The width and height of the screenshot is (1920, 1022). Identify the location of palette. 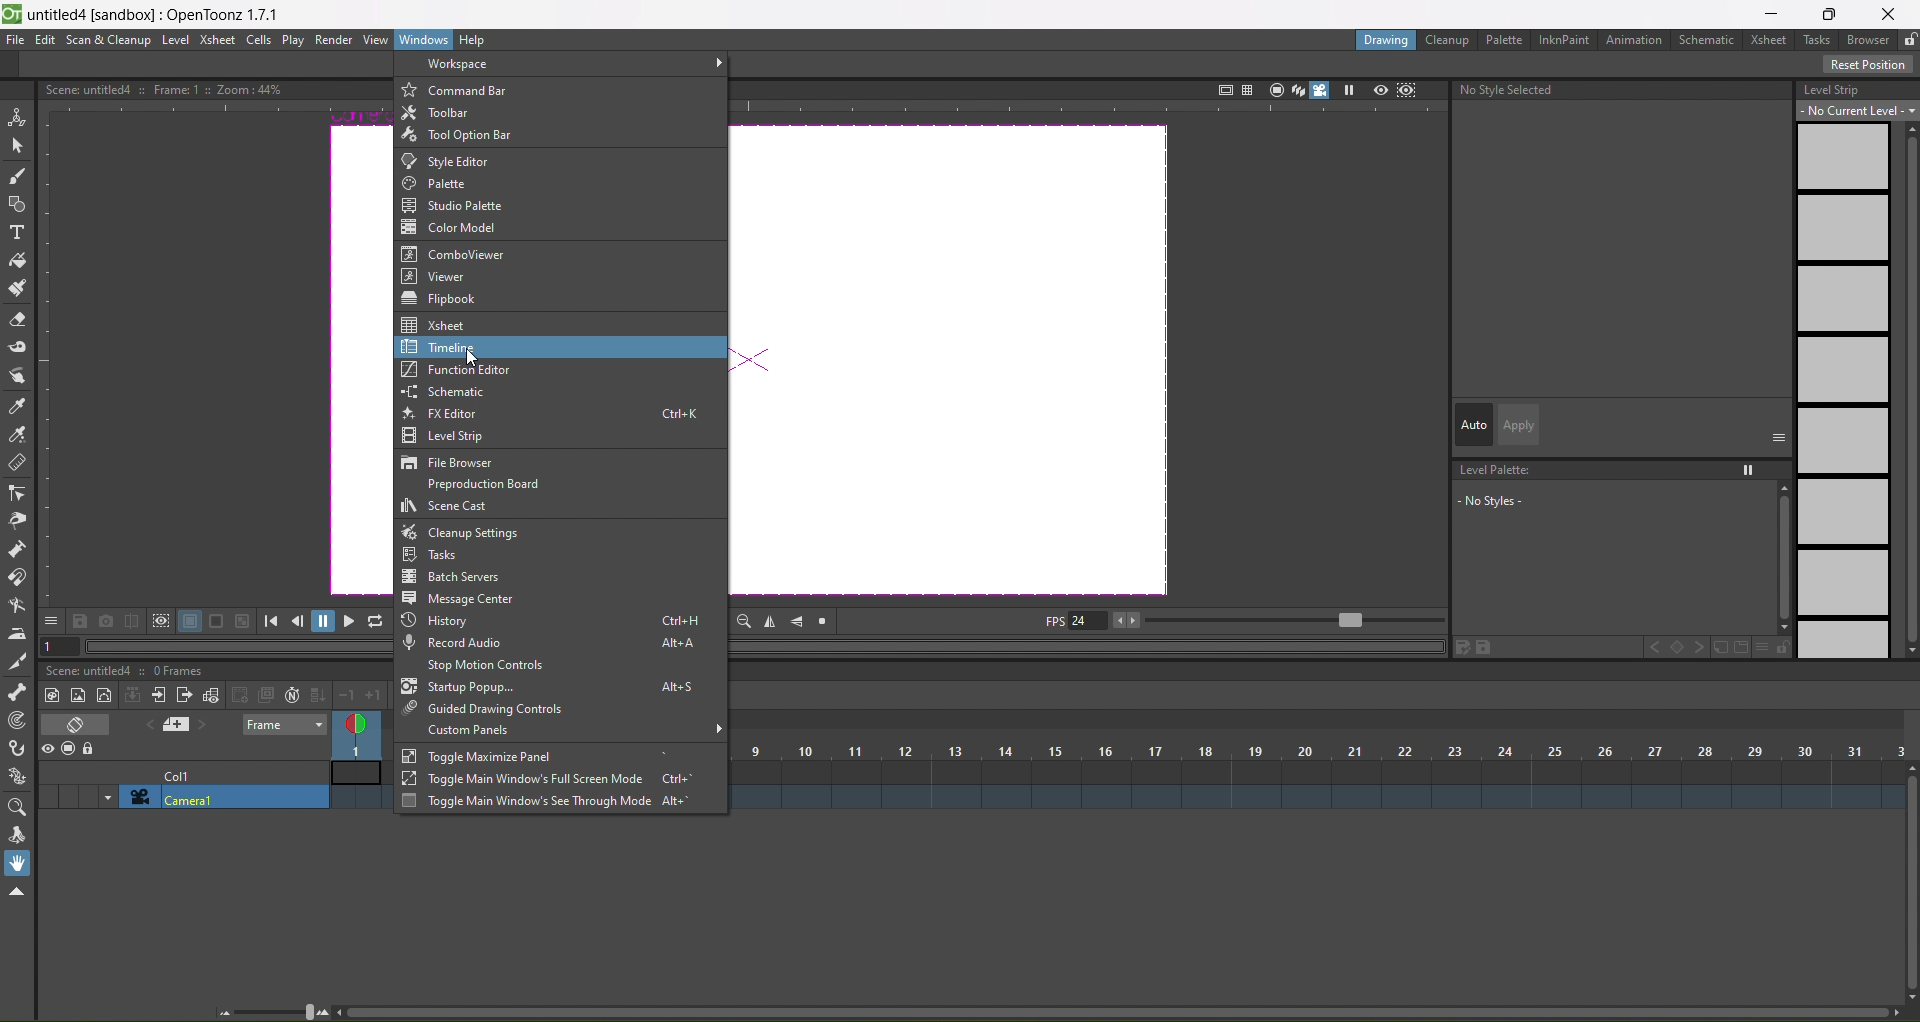
(1506, 39).